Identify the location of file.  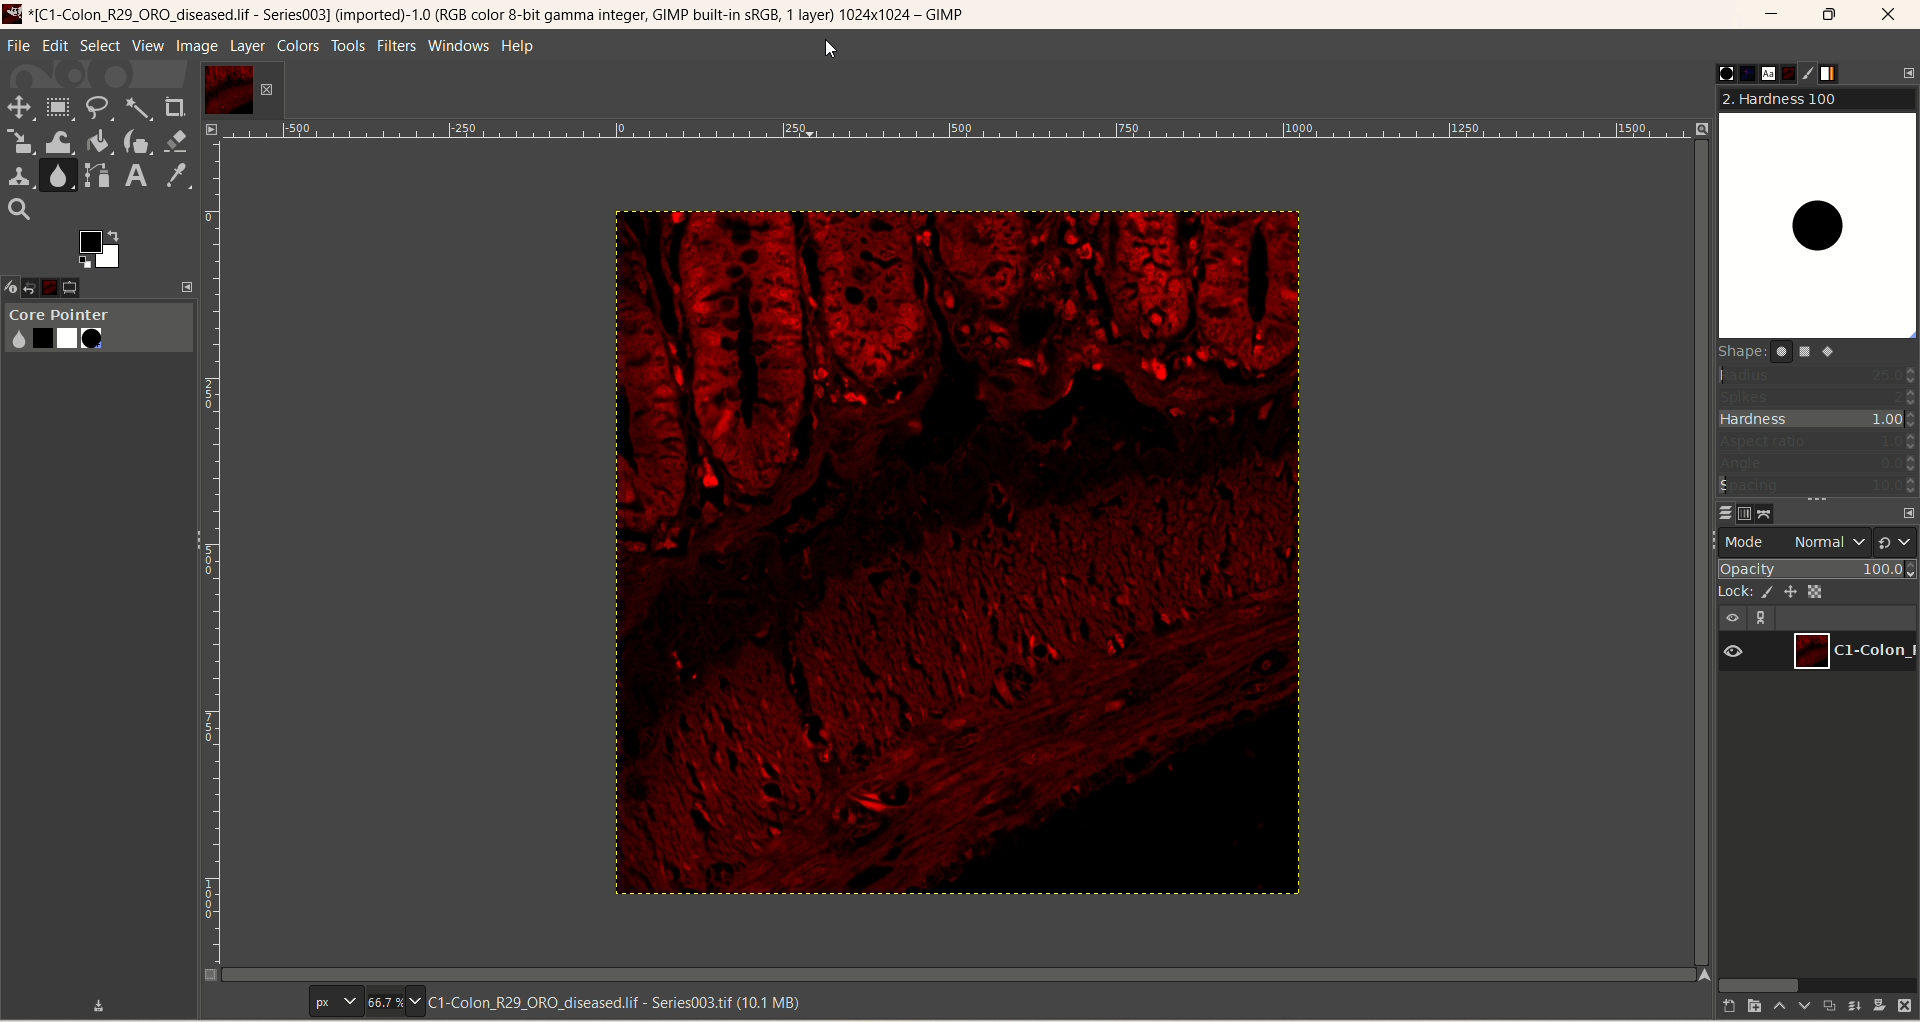
(19, 46).